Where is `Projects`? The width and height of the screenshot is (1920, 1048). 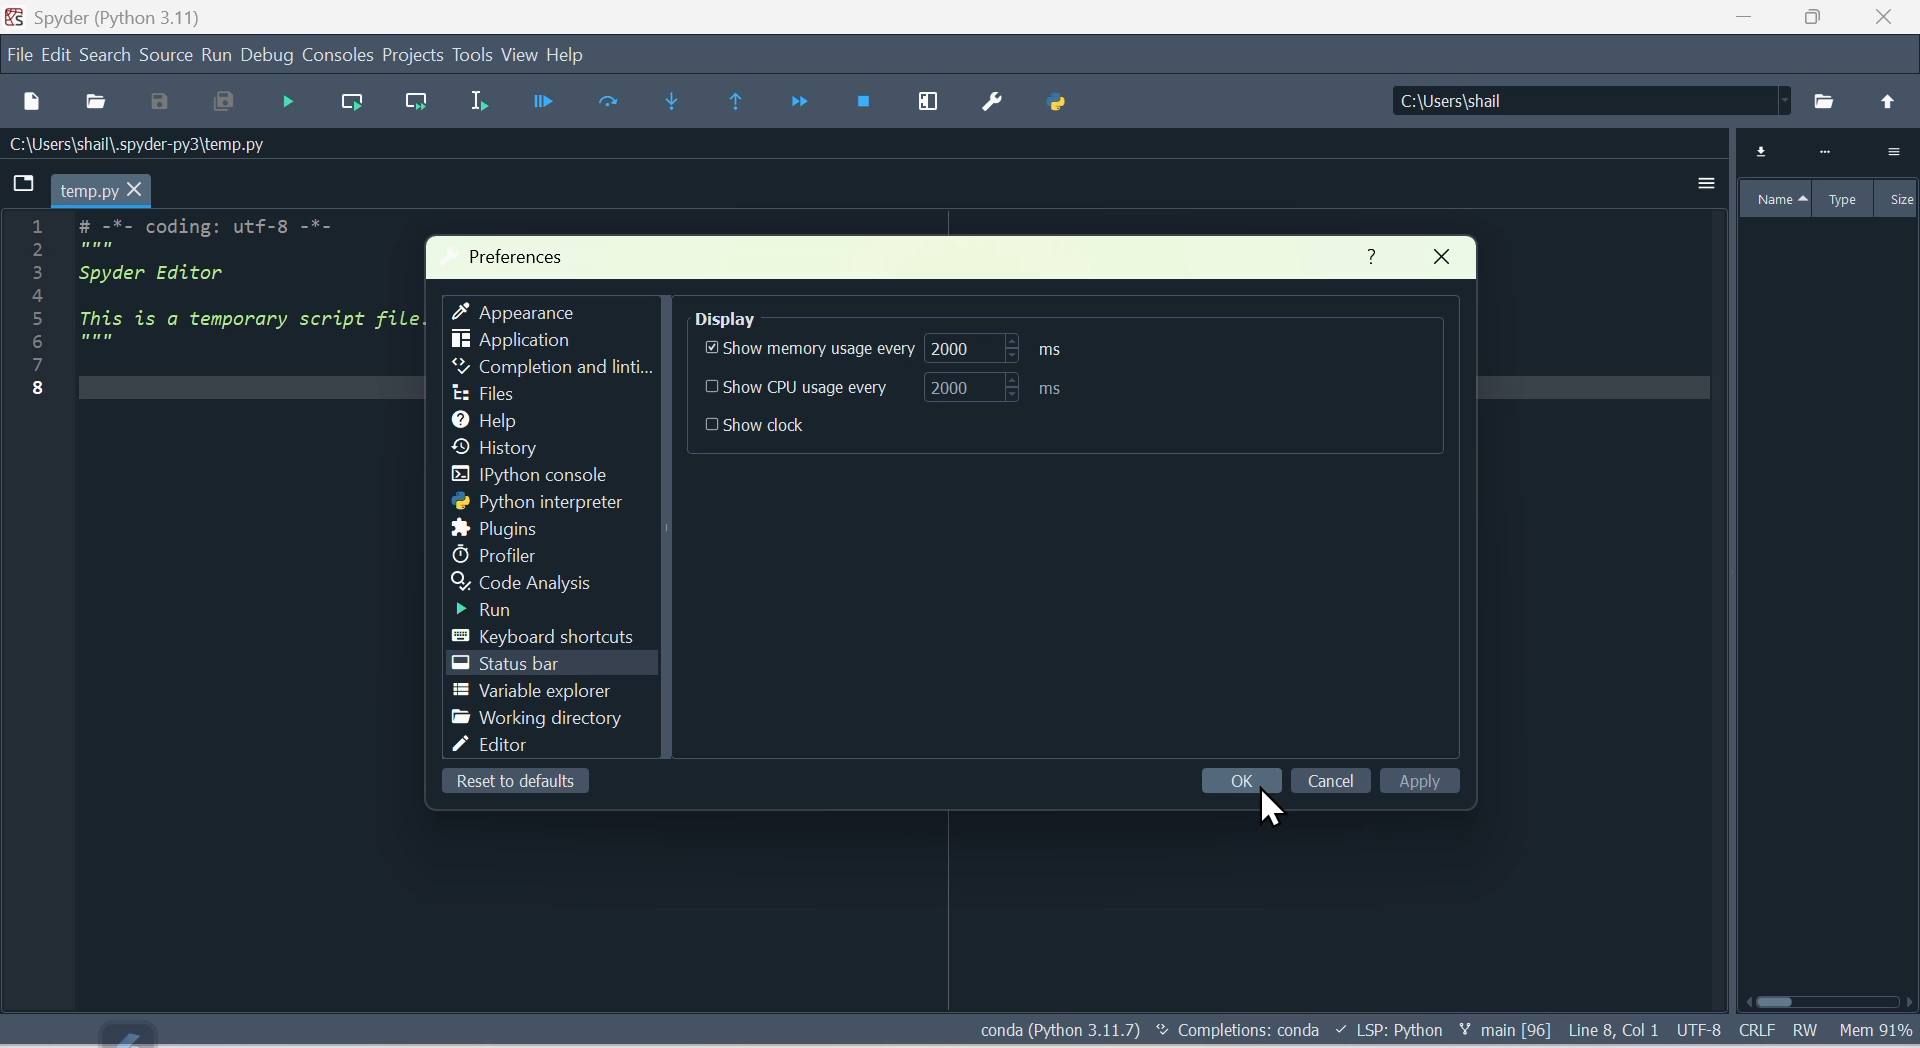 Projects is located at coordinates (413, 54).